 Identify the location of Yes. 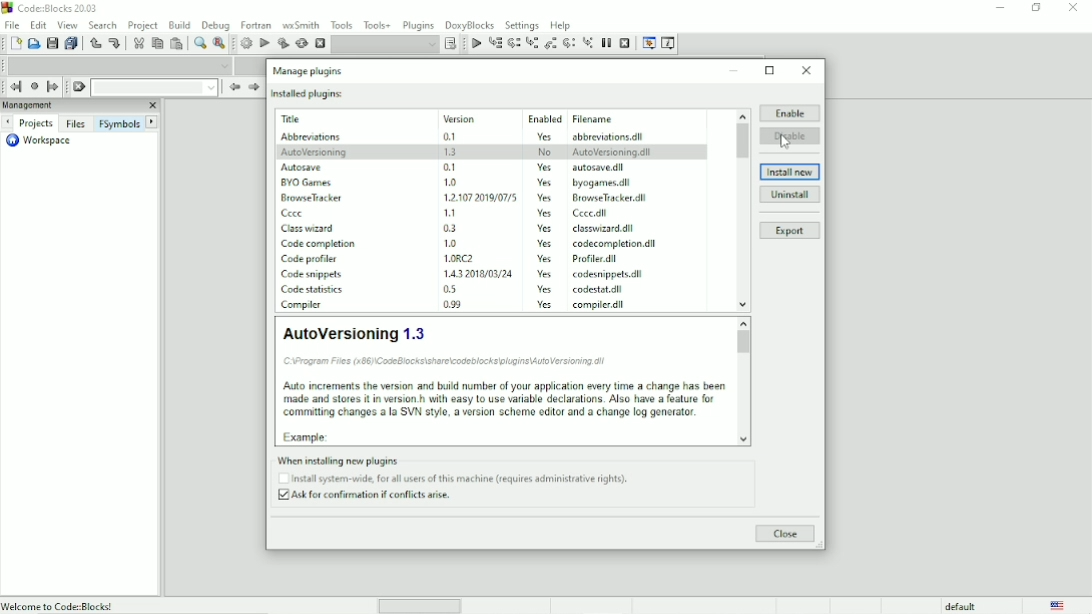
(540, 182).